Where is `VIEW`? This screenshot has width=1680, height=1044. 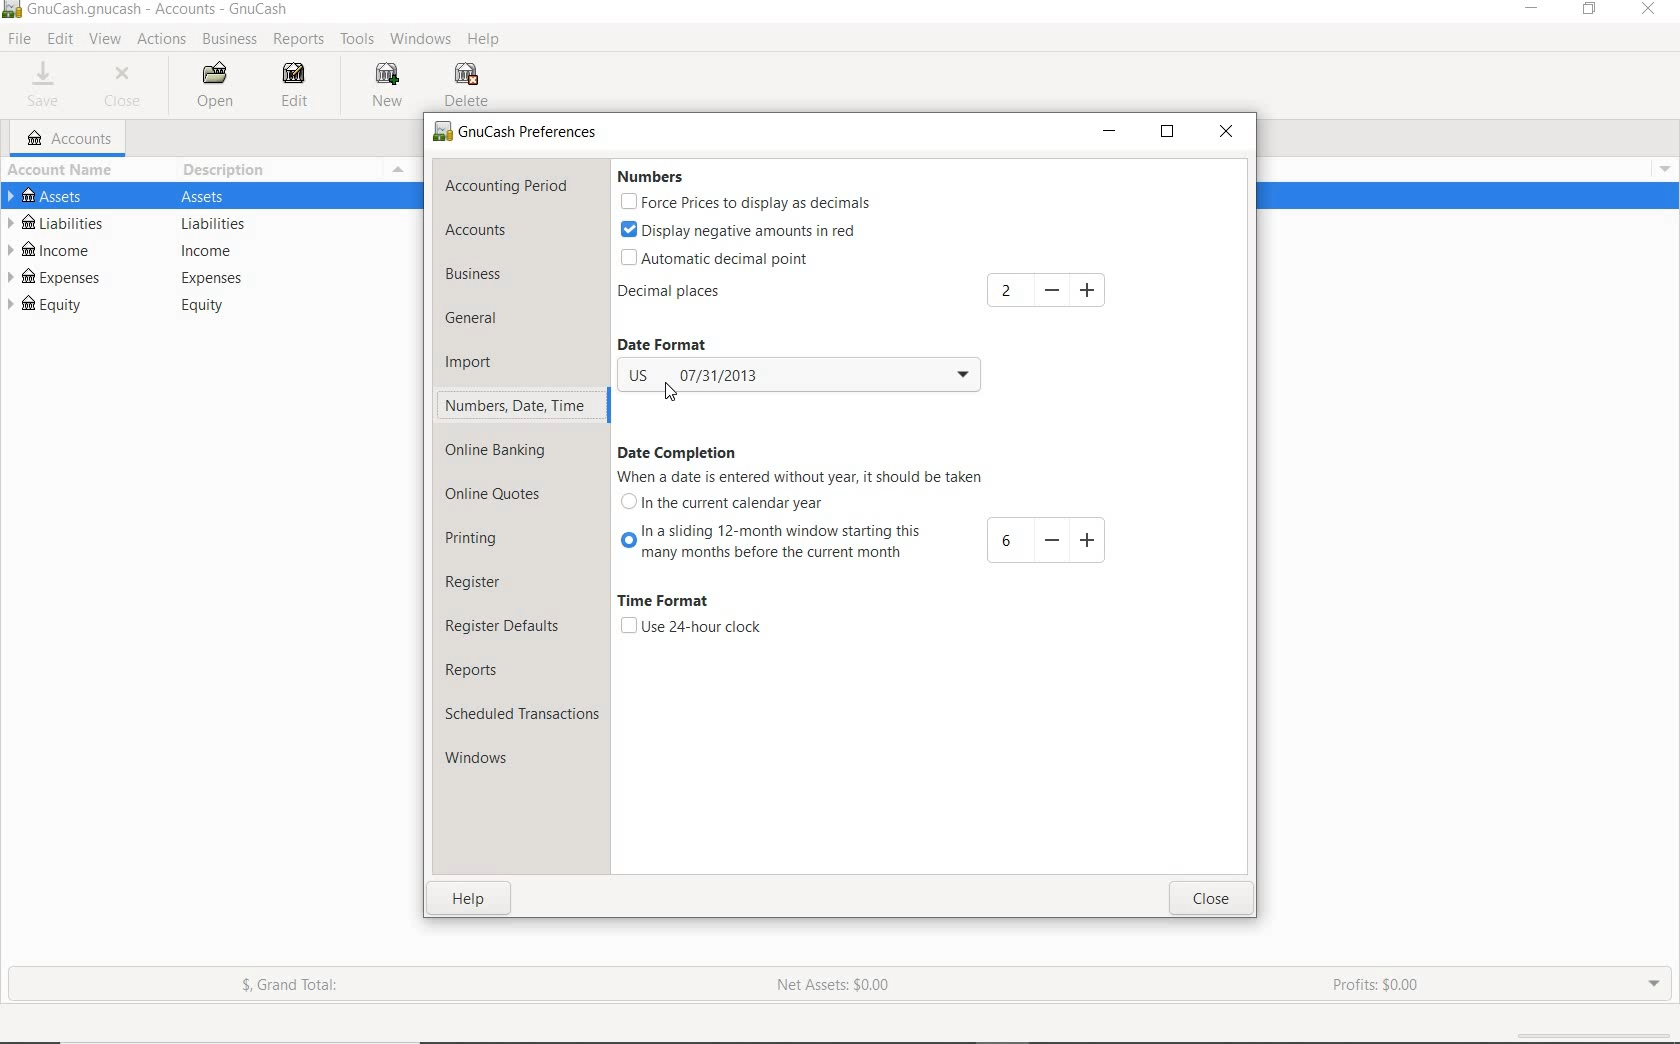
VIEW is located at coordinates (106, 40).